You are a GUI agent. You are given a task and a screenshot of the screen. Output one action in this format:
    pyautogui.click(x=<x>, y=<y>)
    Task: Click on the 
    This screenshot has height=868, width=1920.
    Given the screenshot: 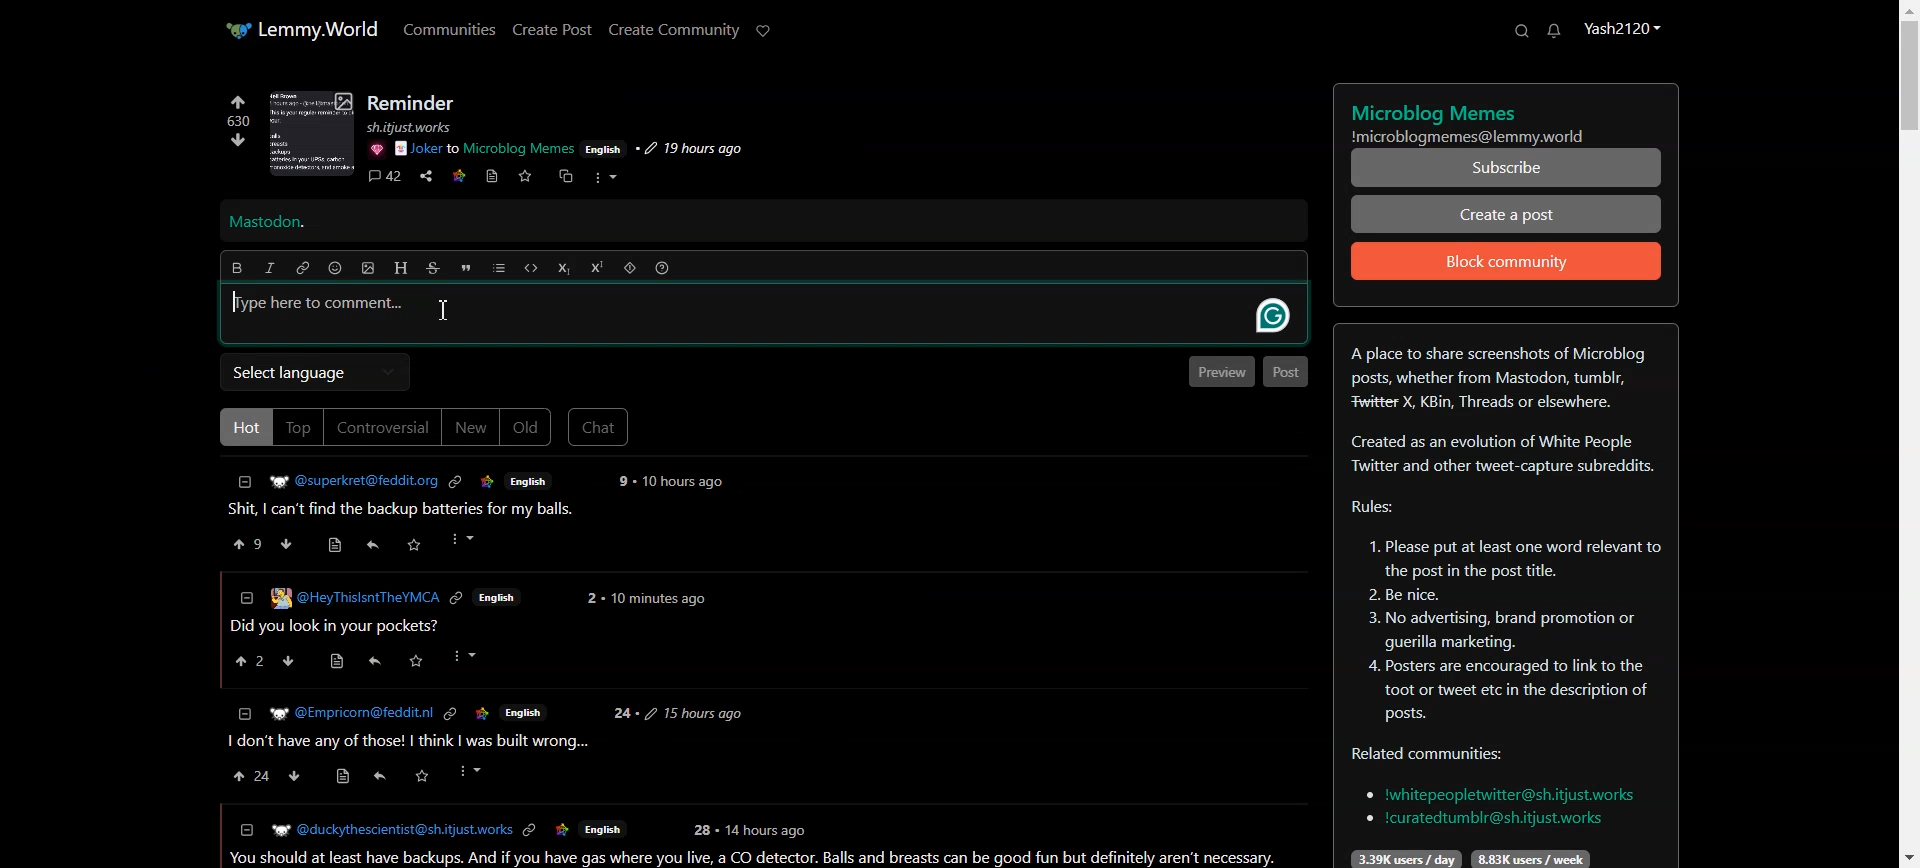 What is the action you would take?
    pyautogui.click(x=485, y=149)
    